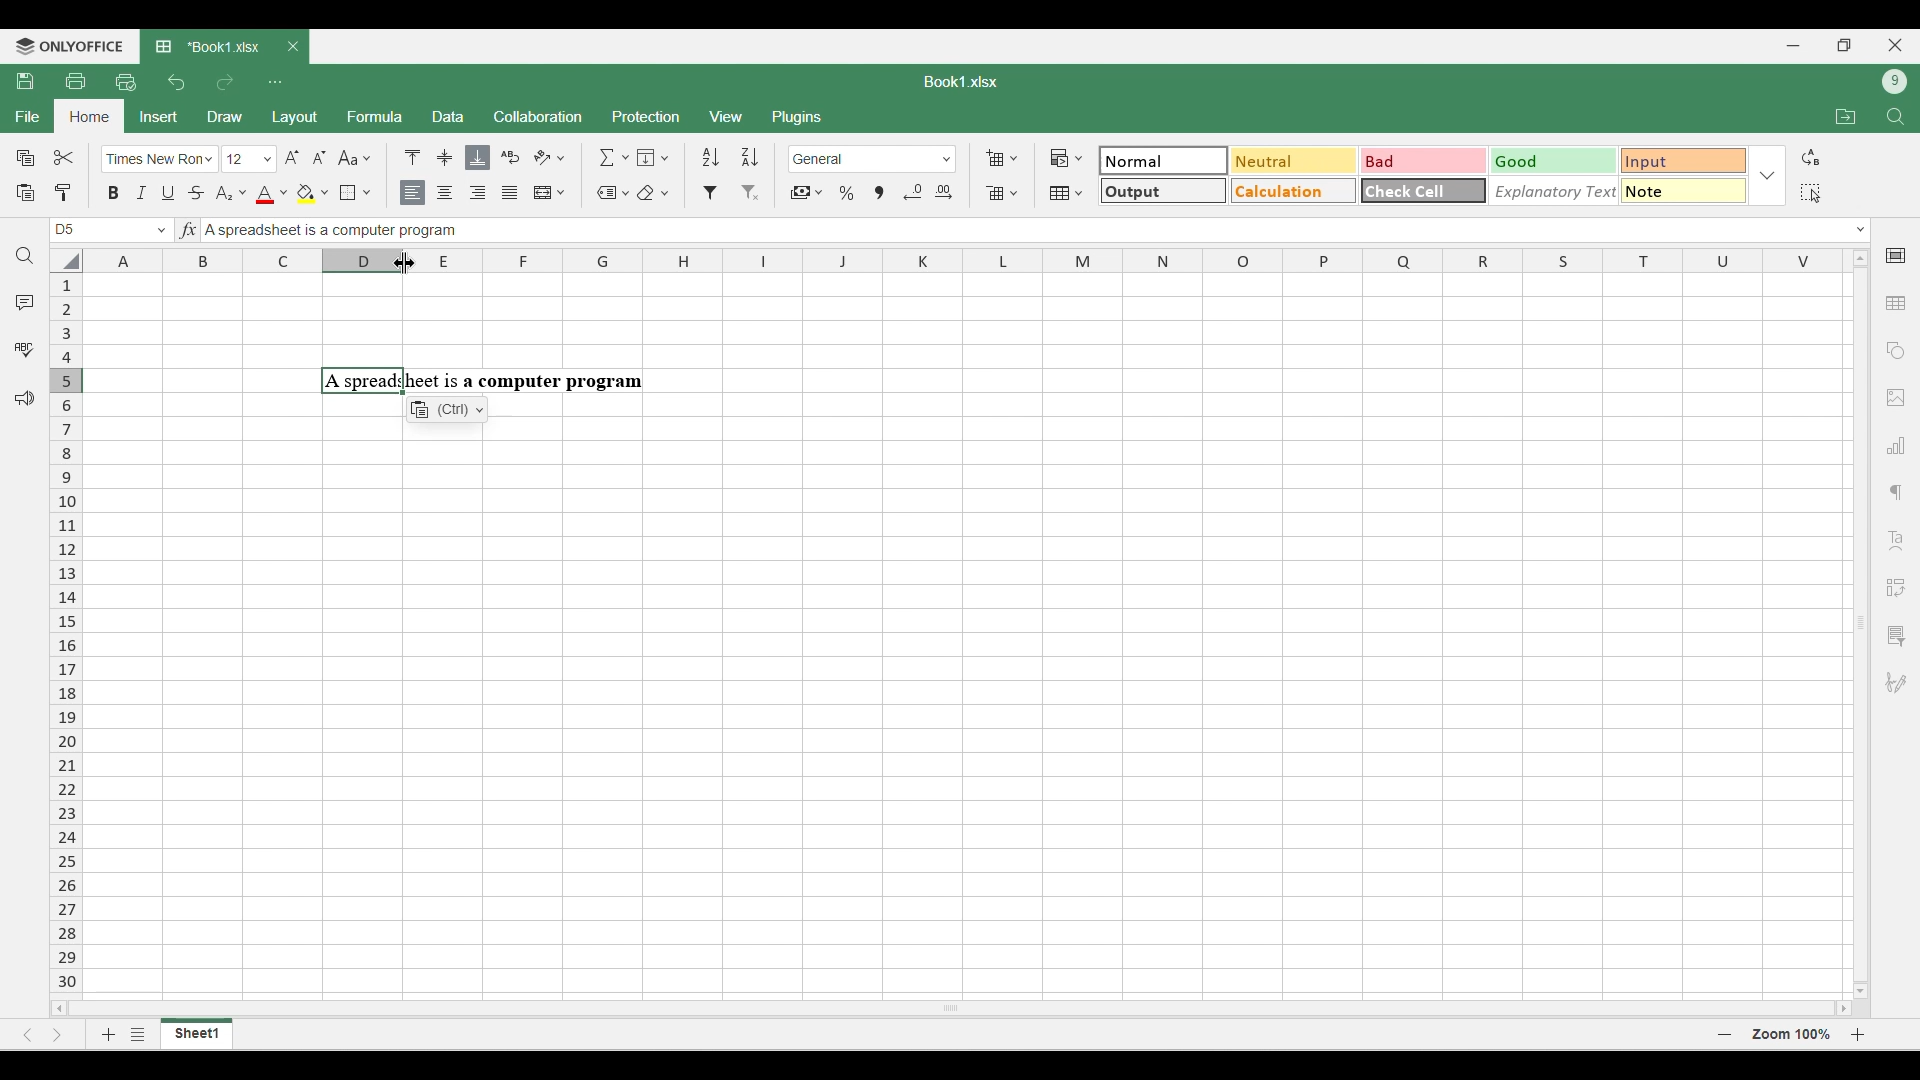 The width and height of the screenshot is (1920, 1080). I want to click on Decrease decimal, so click(913, 192).